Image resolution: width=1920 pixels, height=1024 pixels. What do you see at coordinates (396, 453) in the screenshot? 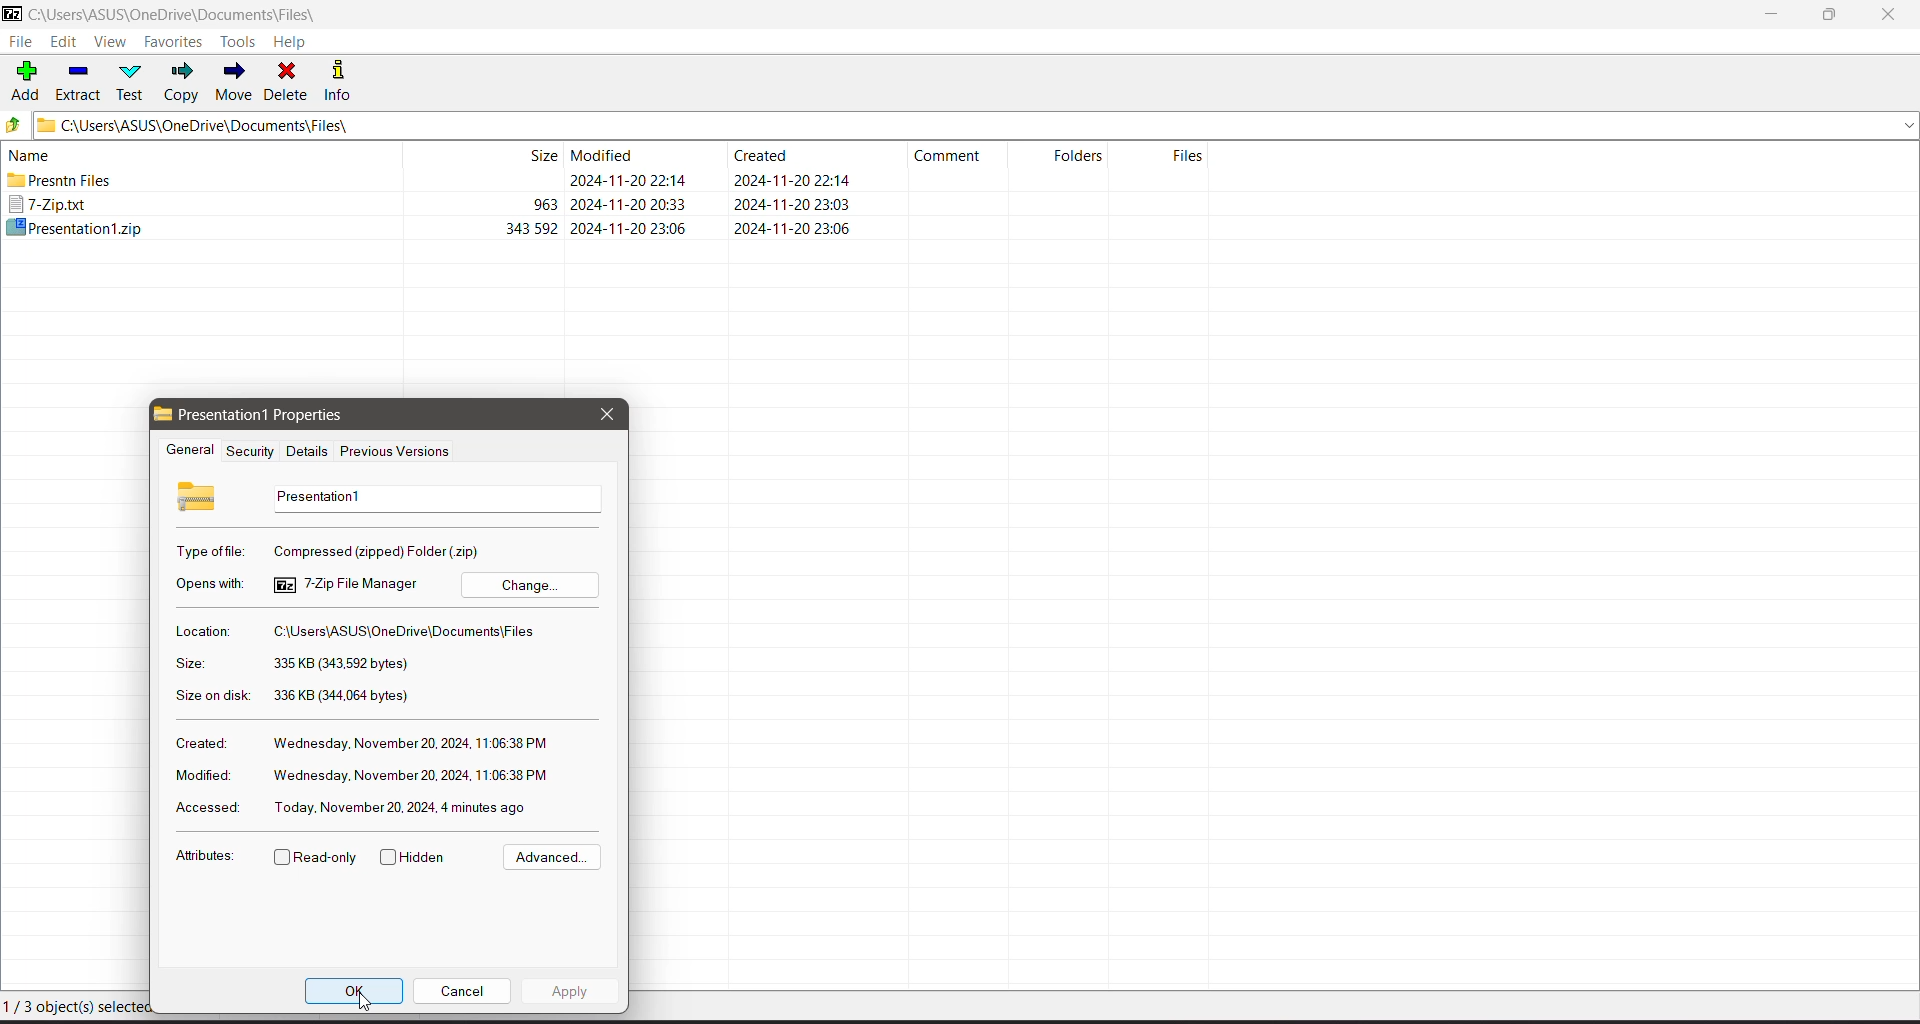
I see `Previous Versions` at bounding box center [396, 453].